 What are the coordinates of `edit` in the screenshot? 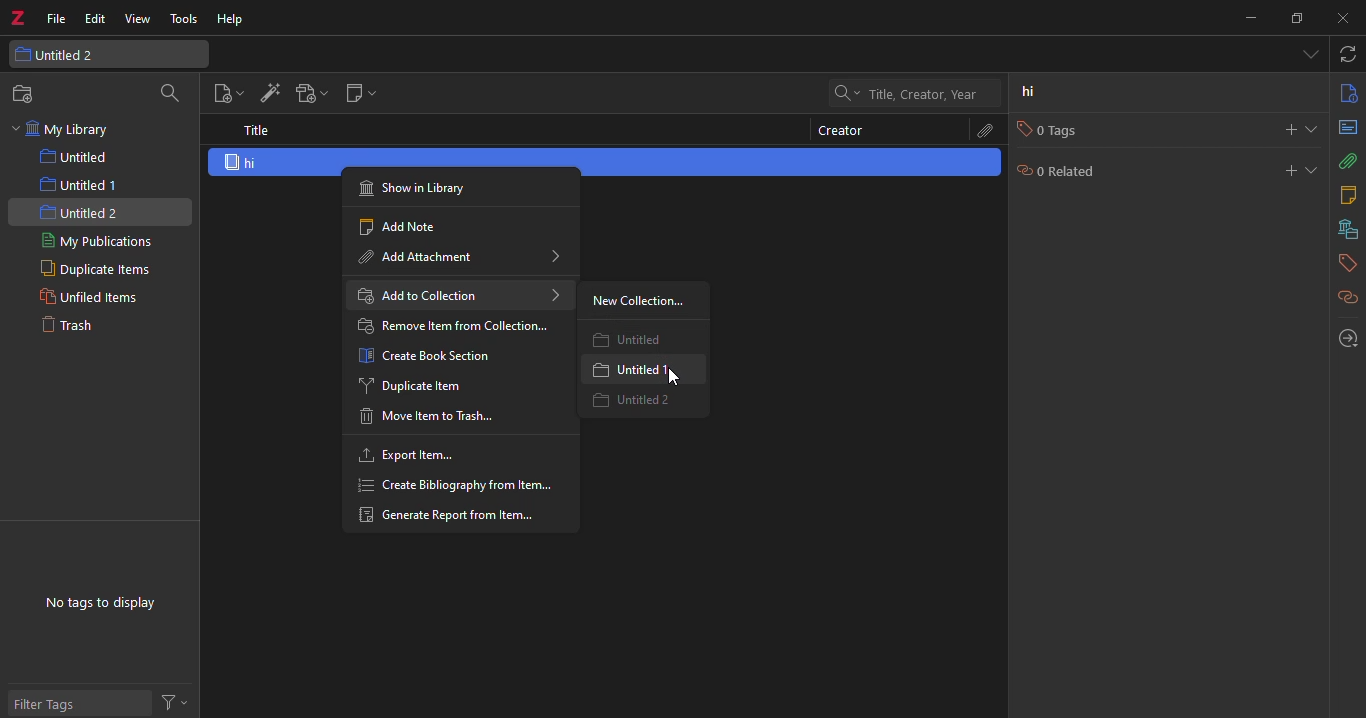 It's located at (94, 19).